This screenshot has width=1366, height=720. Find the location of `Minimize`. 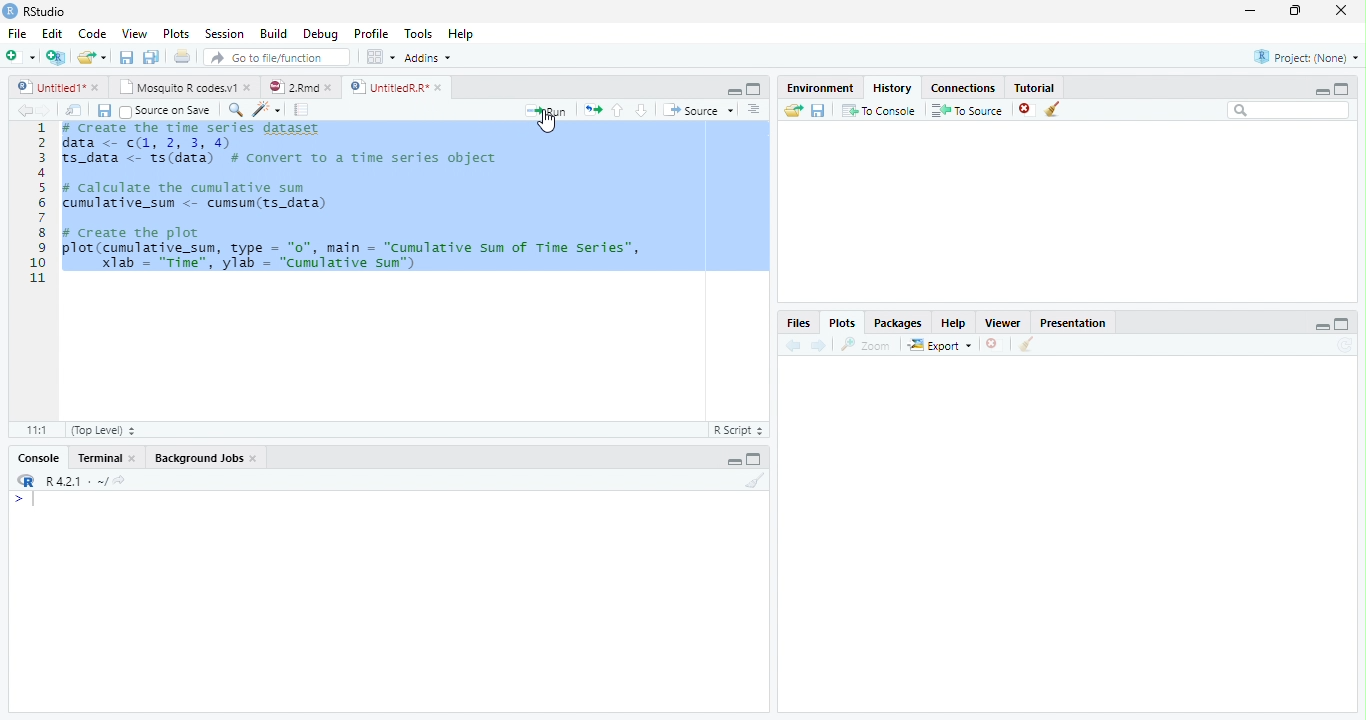

Minimize is located at coordinates (734, 92).